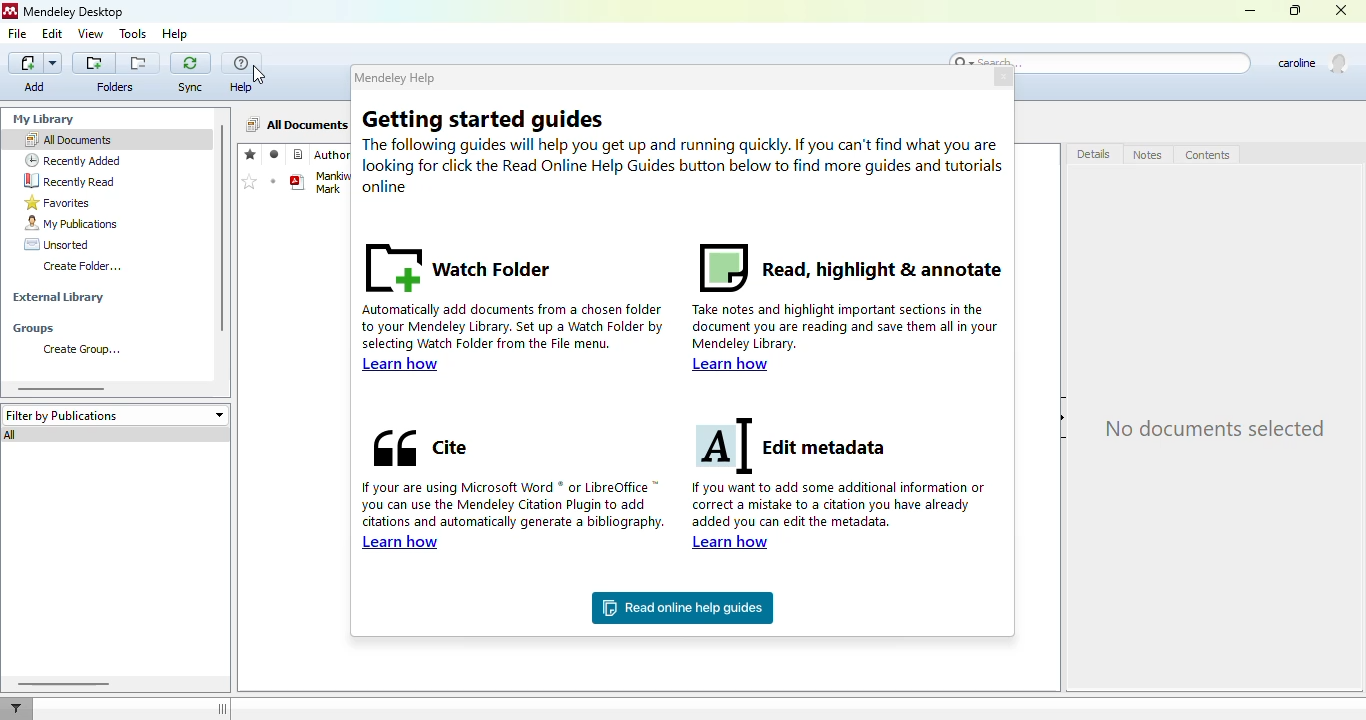 The width and height of the screenshot is (1366, 720). I want to click on edit metadata, so click(789, 446).